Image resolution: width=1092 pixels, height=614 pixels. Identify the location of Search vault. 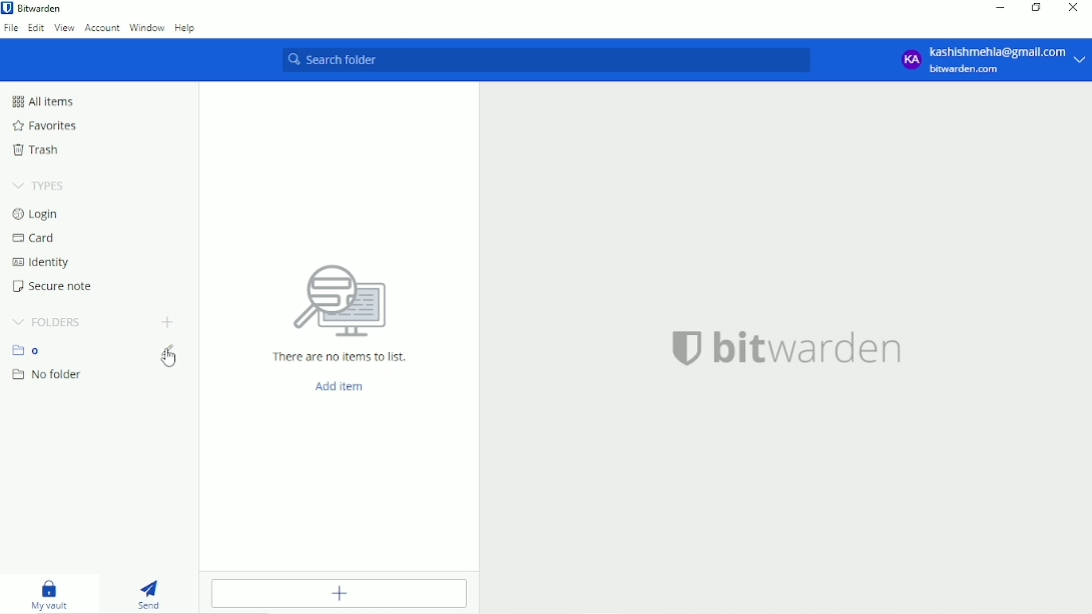
(554, 62).